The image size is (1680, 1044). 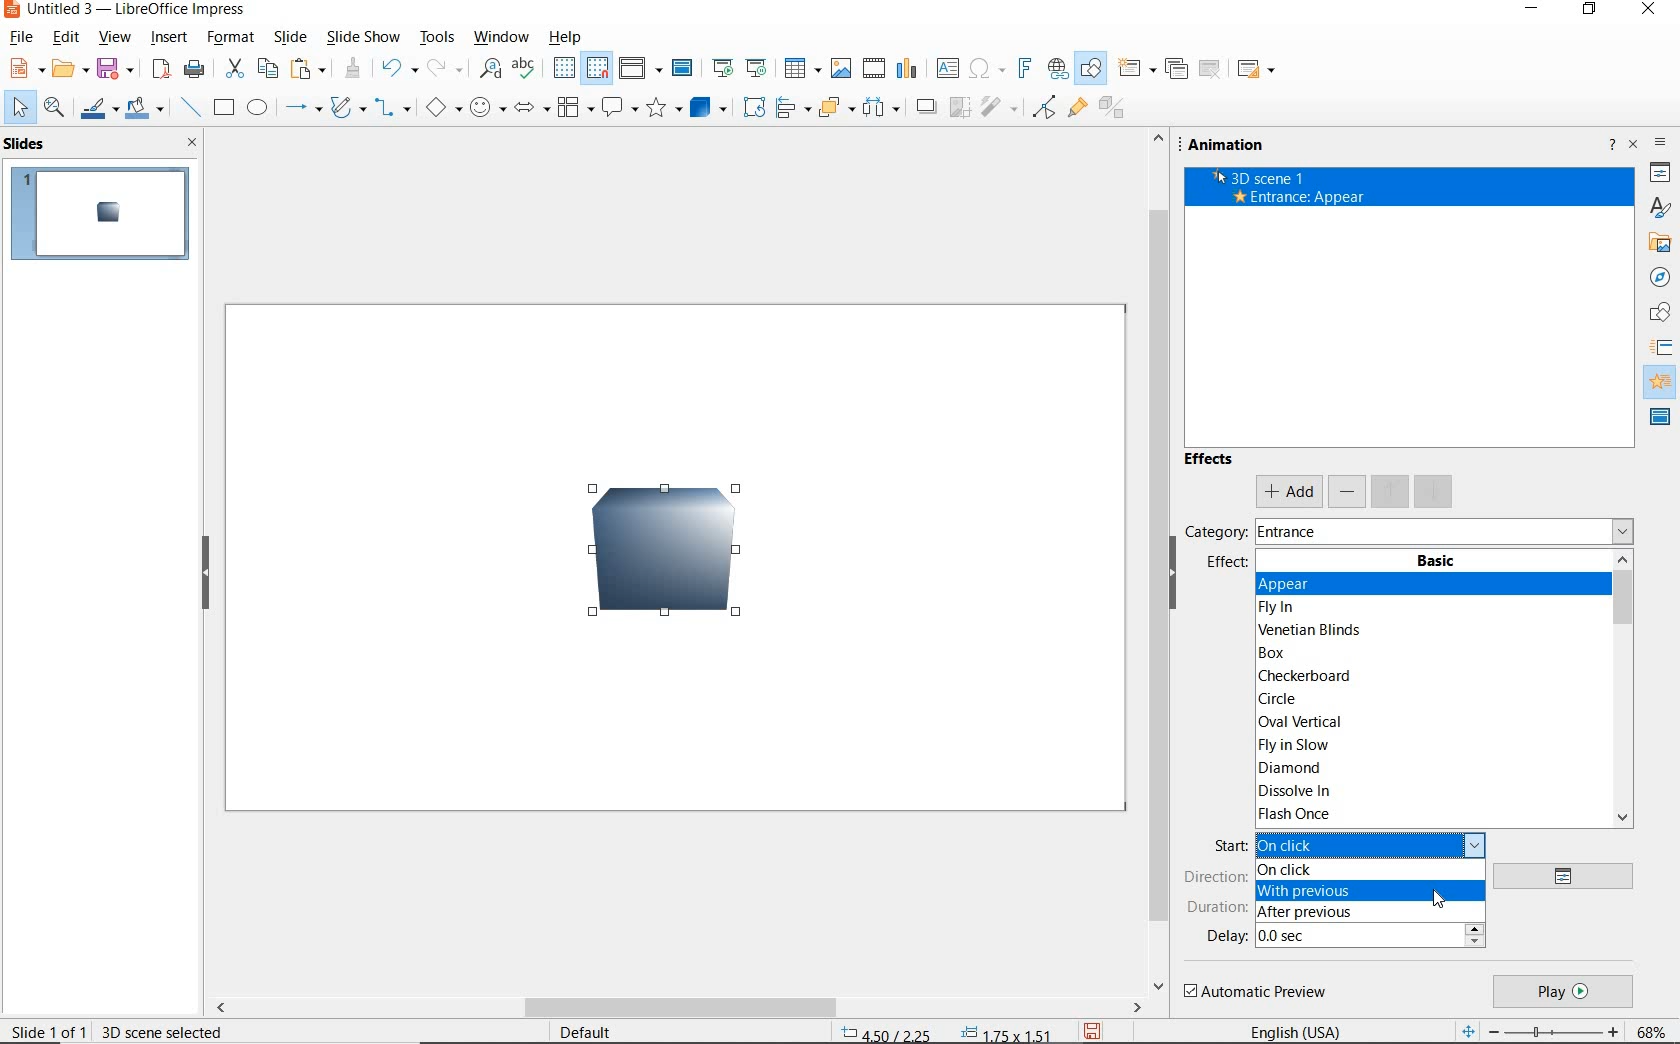 What do you see at coordinates (1663, 145) in the screenshot?
I see `SIDEBAR SETTINGS` at bounding box center [1663, 145].